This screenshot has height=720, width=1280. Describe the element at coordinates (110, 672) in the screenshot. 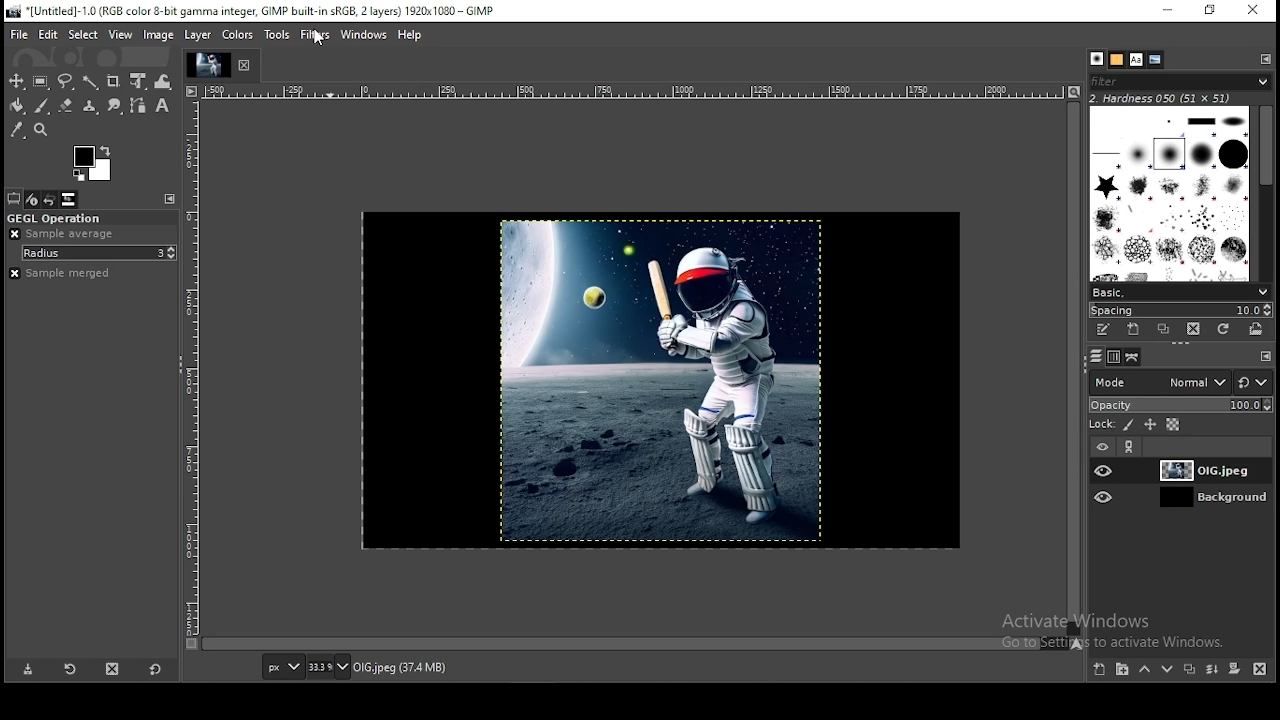

I see `delete tool preset` at that location.